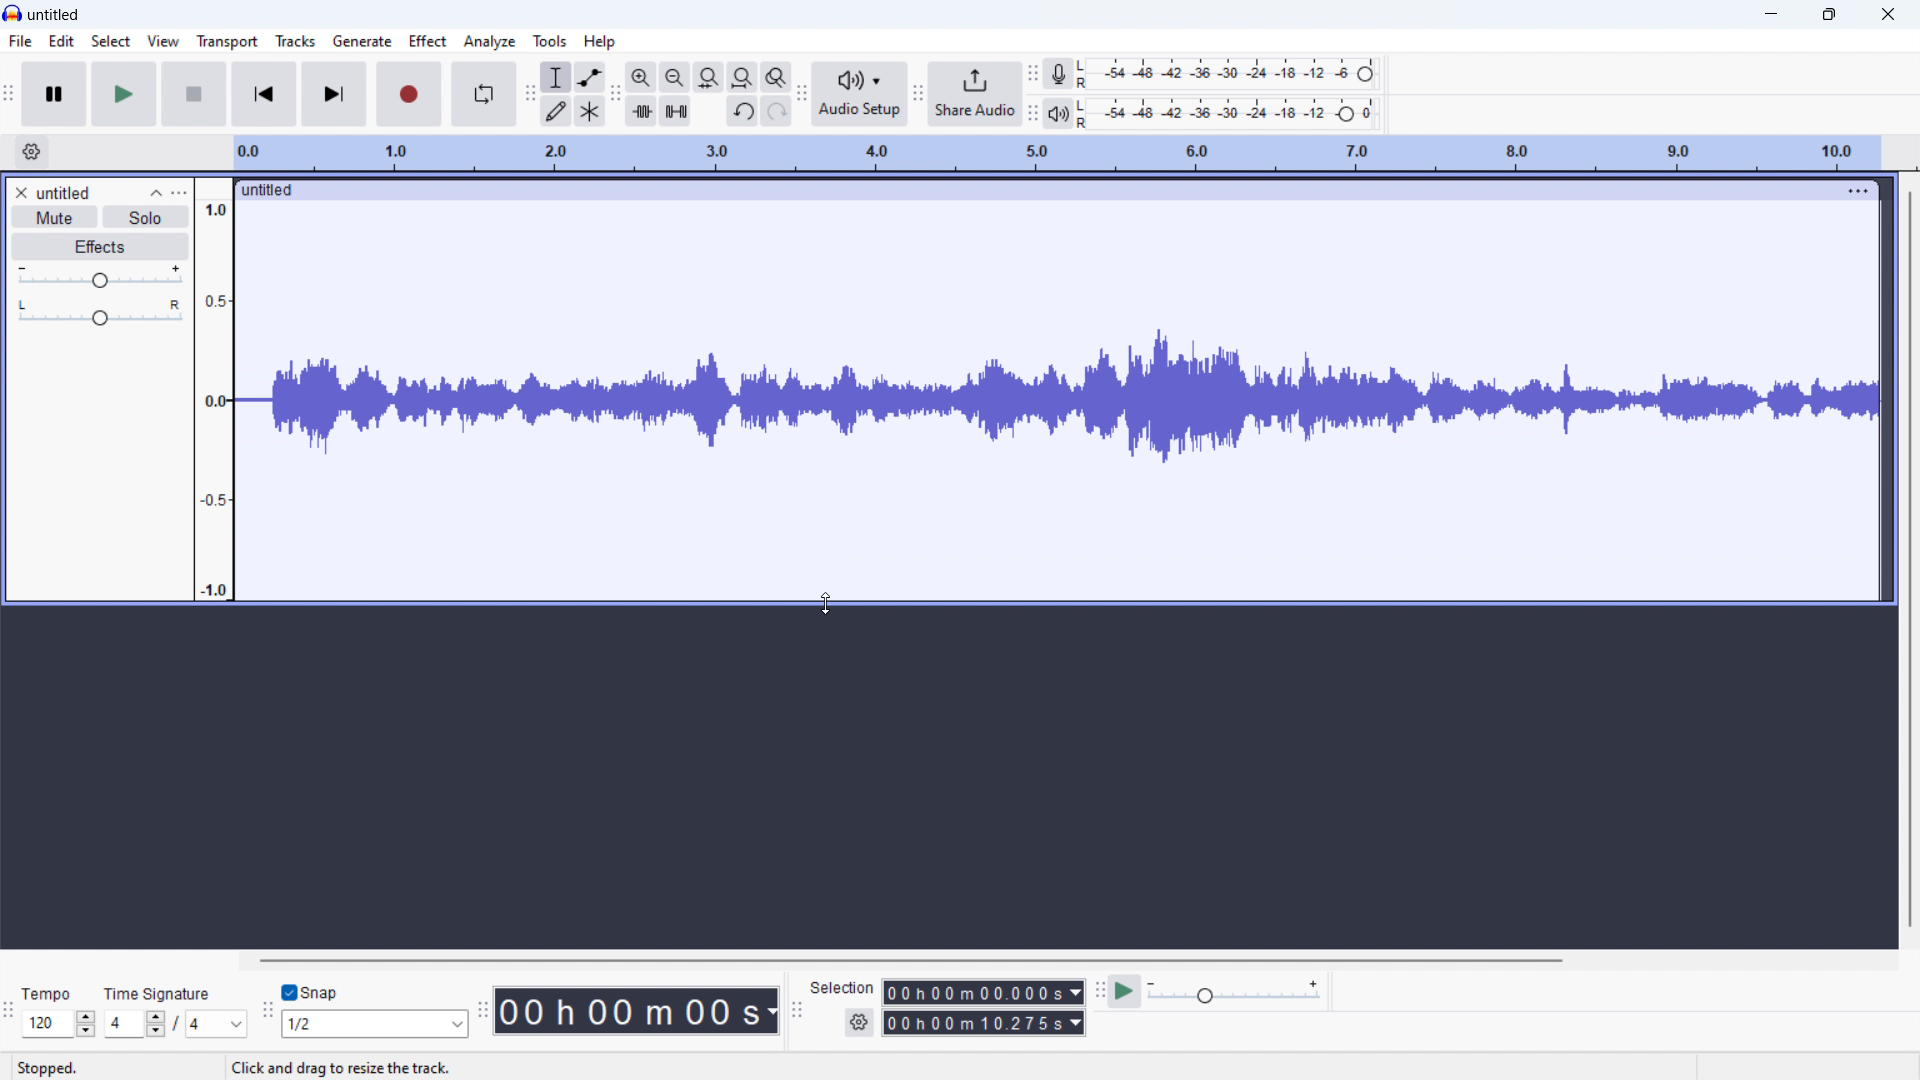  Describe the element at coordinates (826, 606) in the screenshot. I see `cursor` at that location.